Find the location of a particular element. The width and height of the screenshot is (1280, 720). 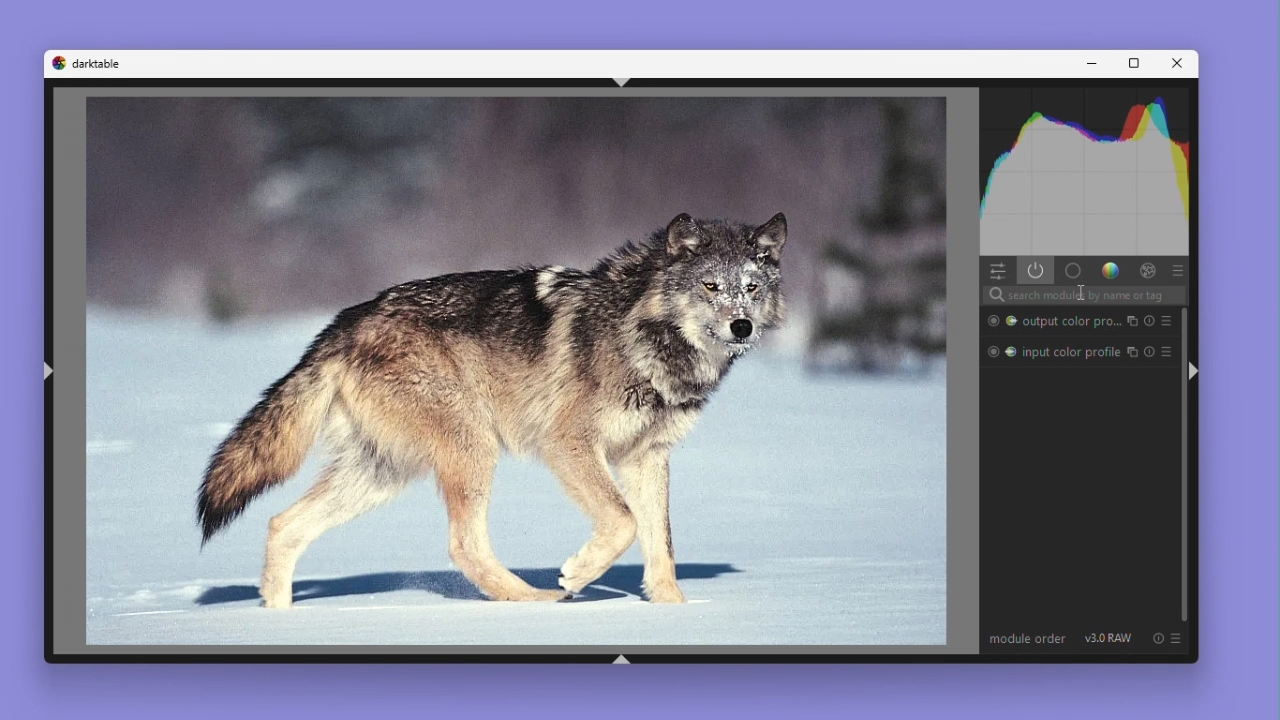

Effect is located at coordinates (1147, 269).